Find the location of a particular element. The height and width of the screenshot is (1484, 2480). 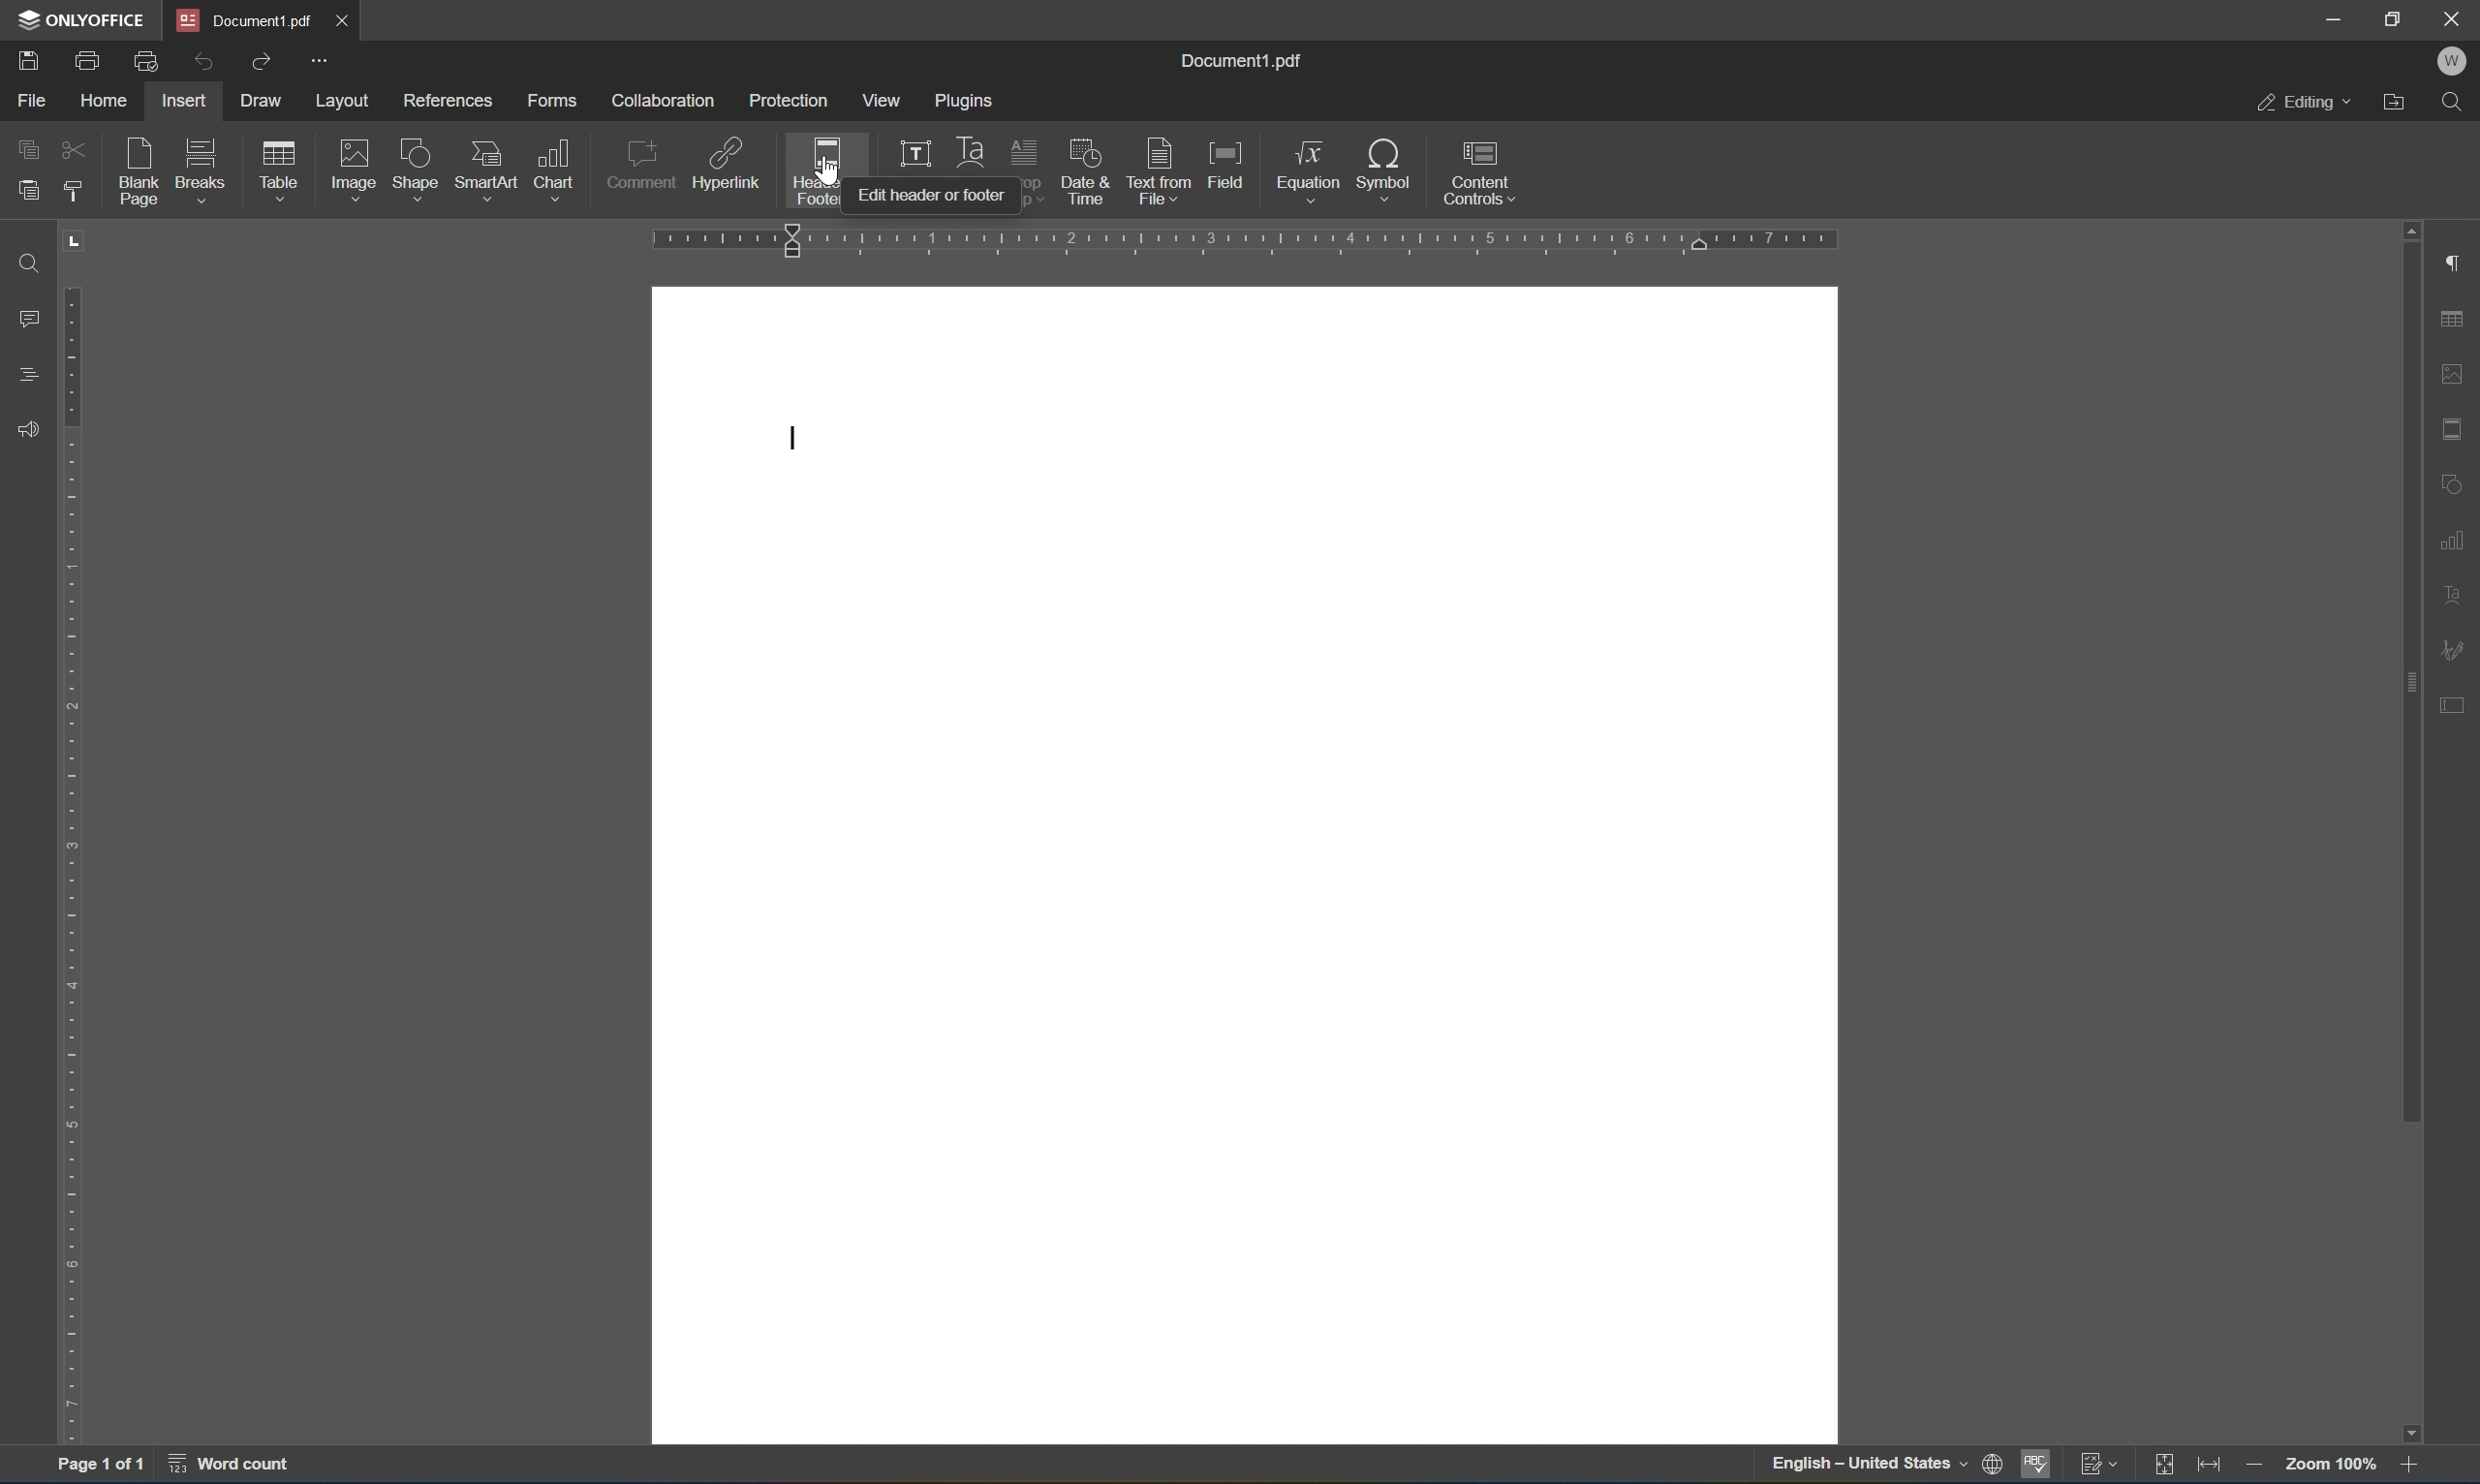

image is located at coordinates (352, 169).